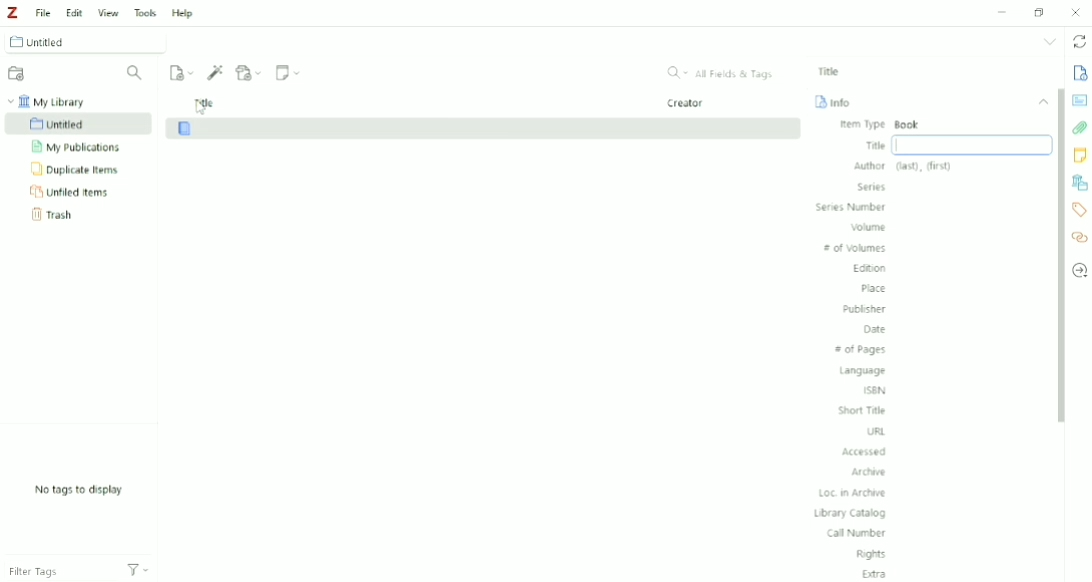 This screenshot has width=1092, height=582. What do you see at coordinates (857, 534) in the screenshot?
I see `Call Number` at bounding box center [857, 534].